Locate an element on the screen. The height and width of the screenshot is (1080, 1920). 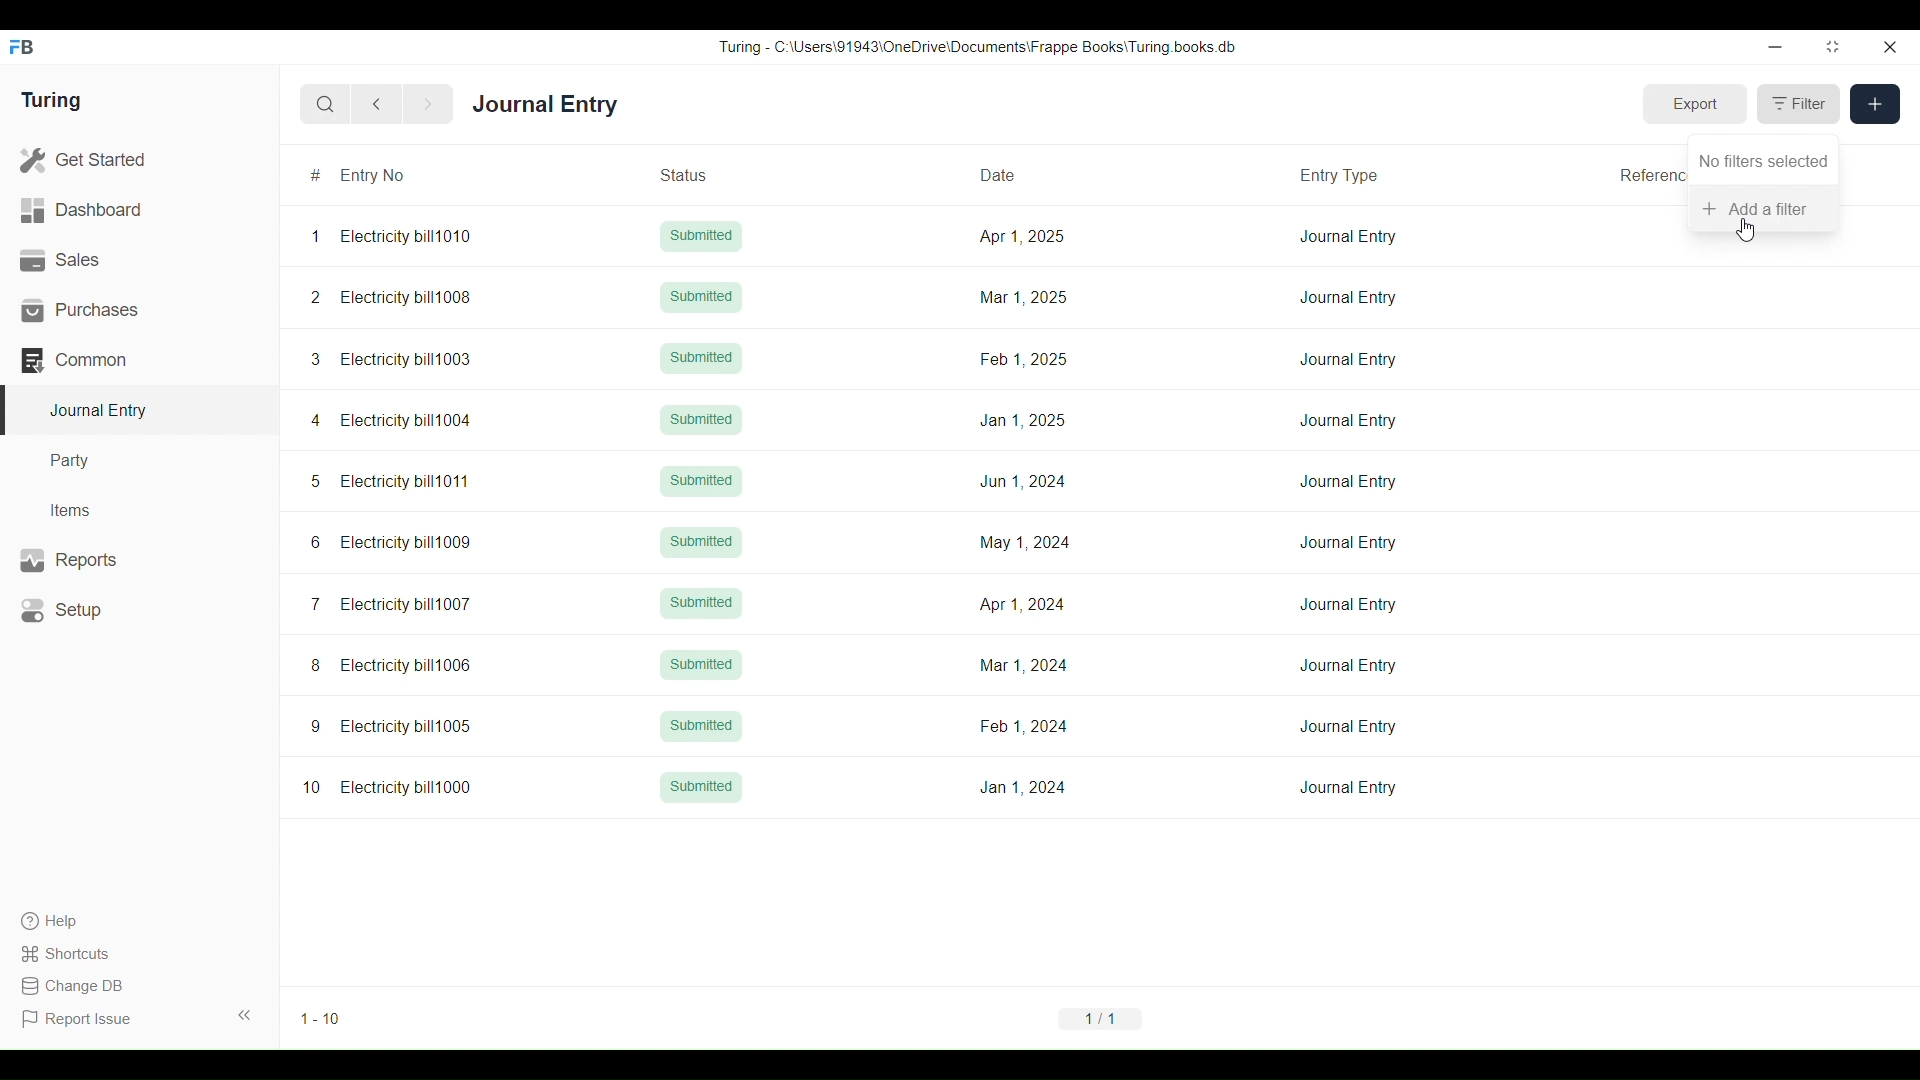
Collapse sidebar is located at coordinates (245, 1015).